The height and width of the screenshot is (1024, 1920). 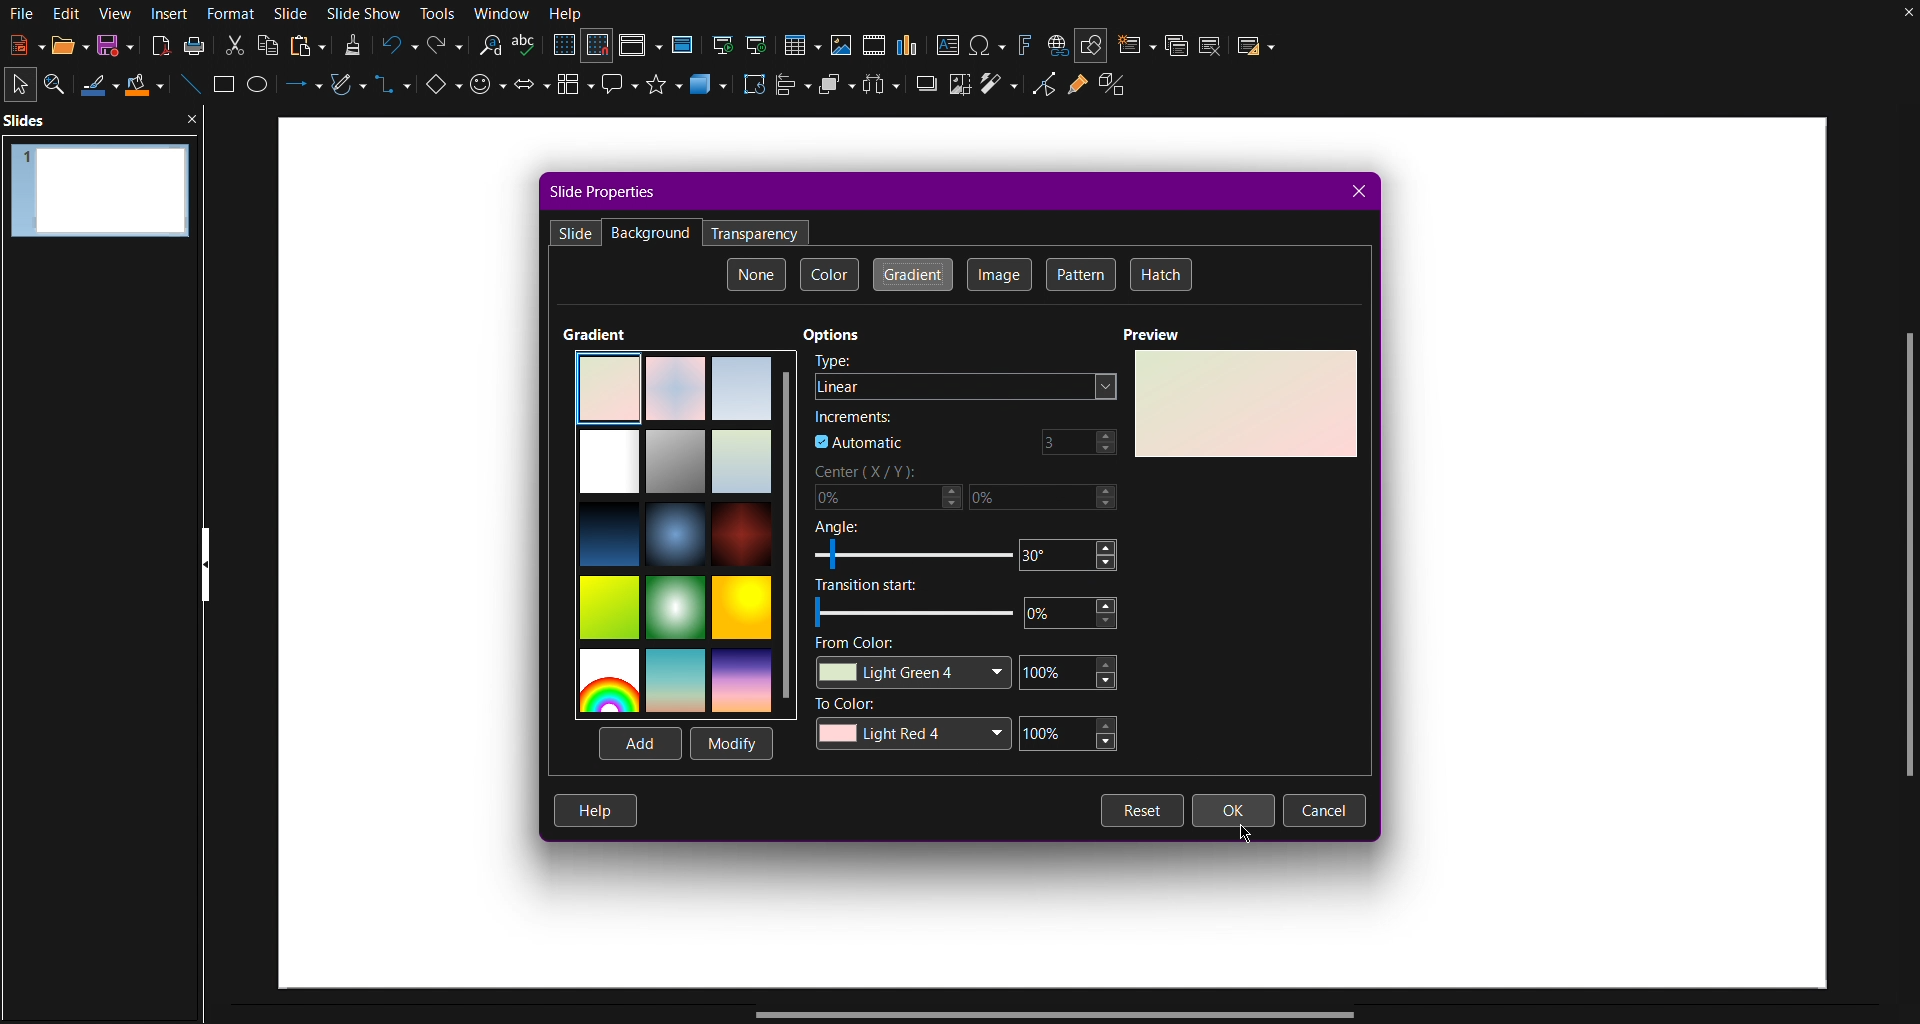 I want to click on Snap to Grid, so click(x=598, y=47).